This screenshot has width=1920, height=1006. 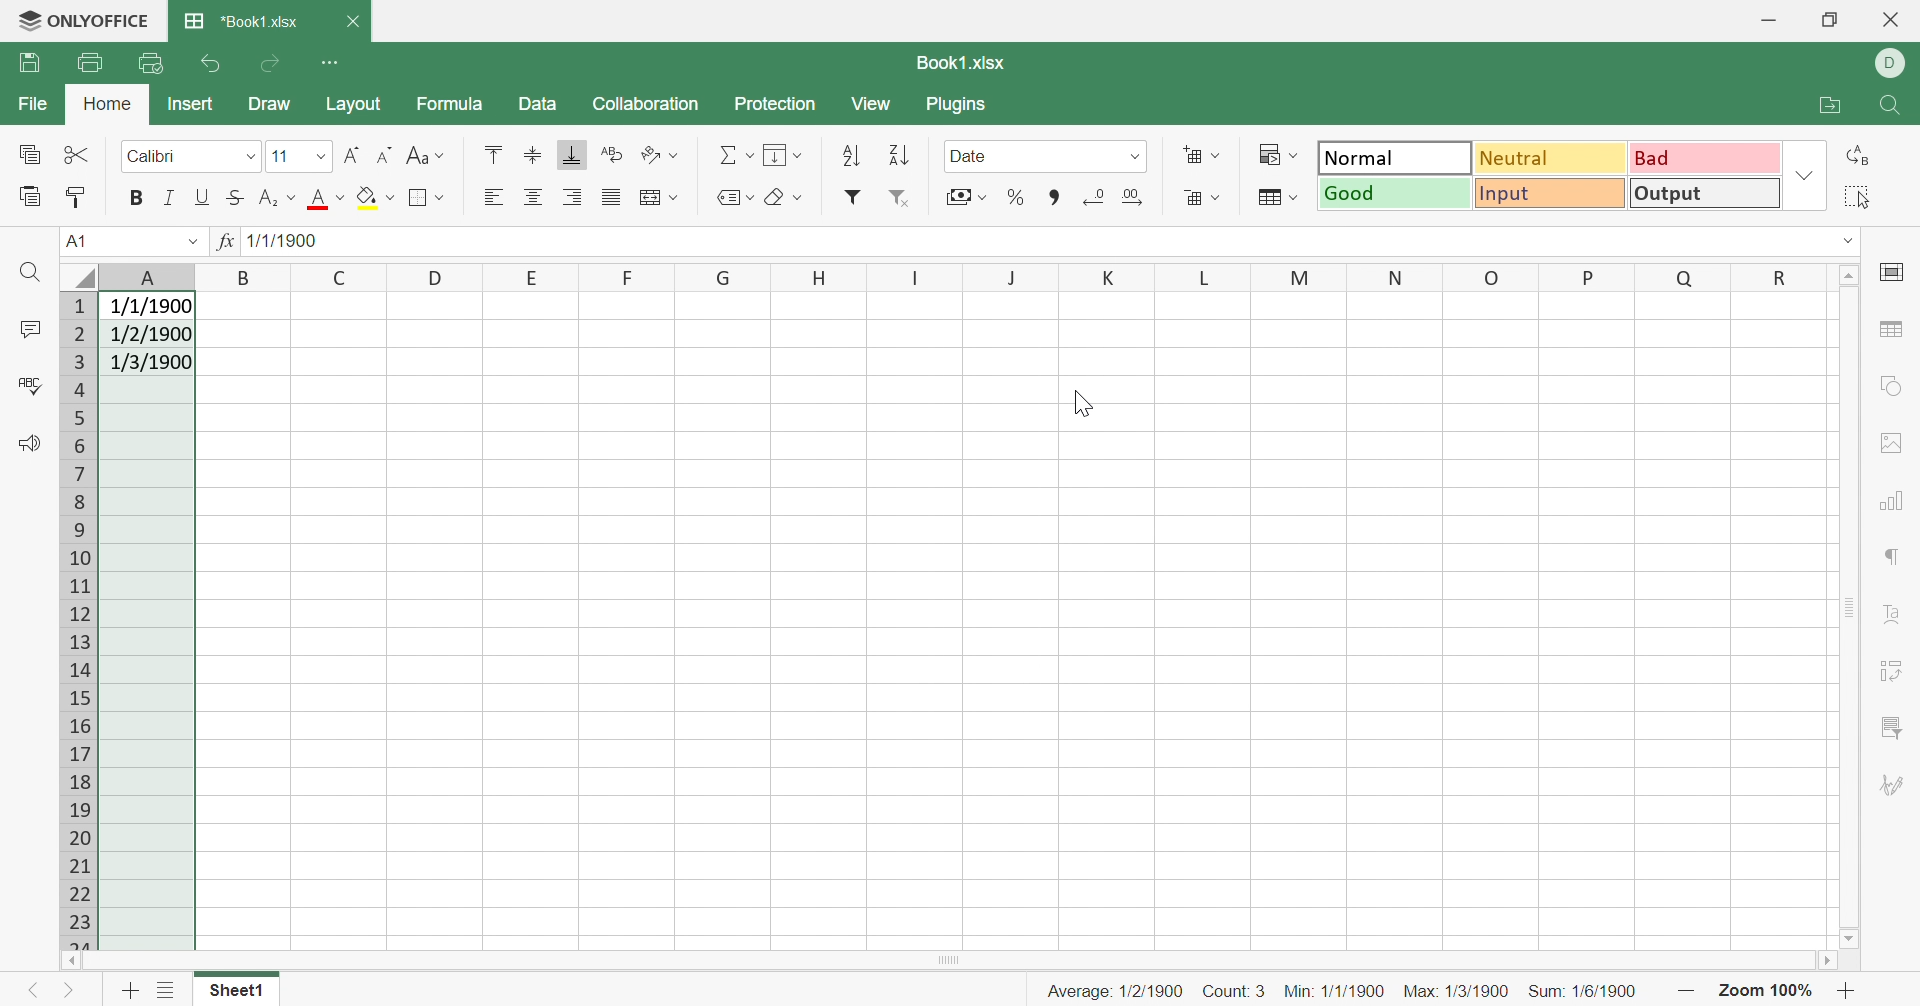 I want to click on Add cells, so click(x=1200, y=154).